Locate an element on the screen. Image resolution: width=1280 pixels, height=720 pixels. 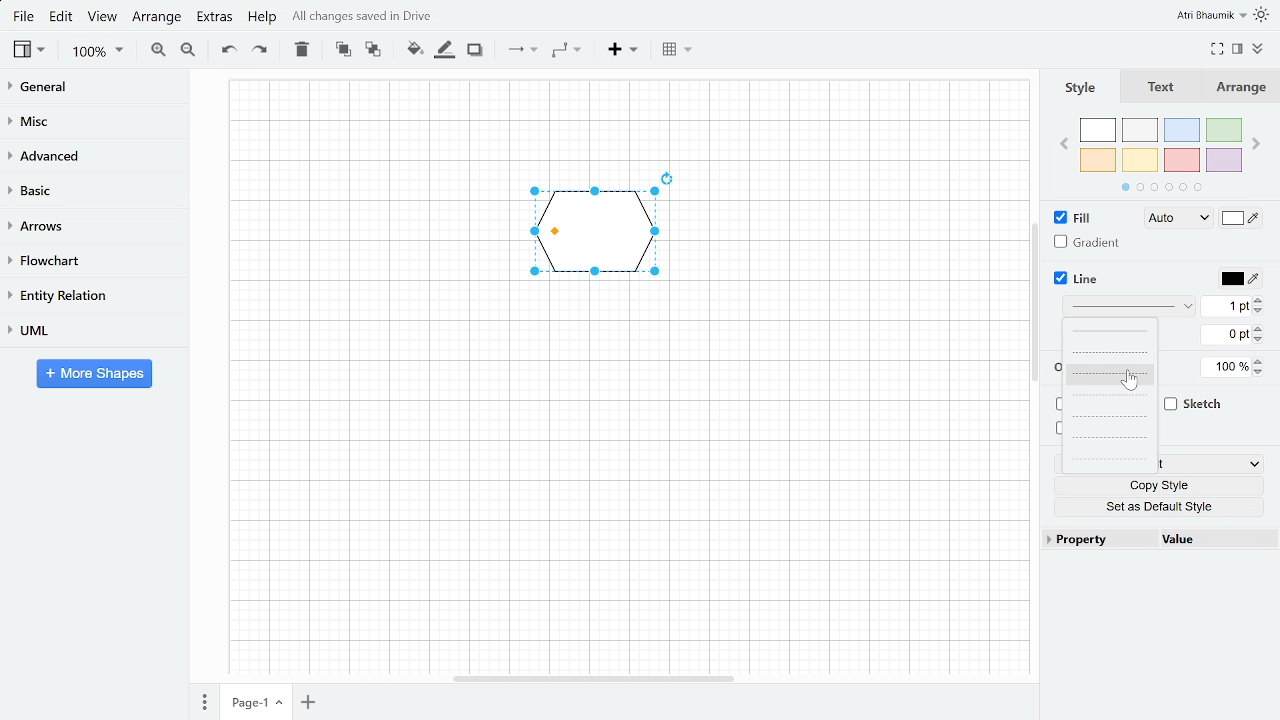
Plain is located at coordinates (1110, 331).